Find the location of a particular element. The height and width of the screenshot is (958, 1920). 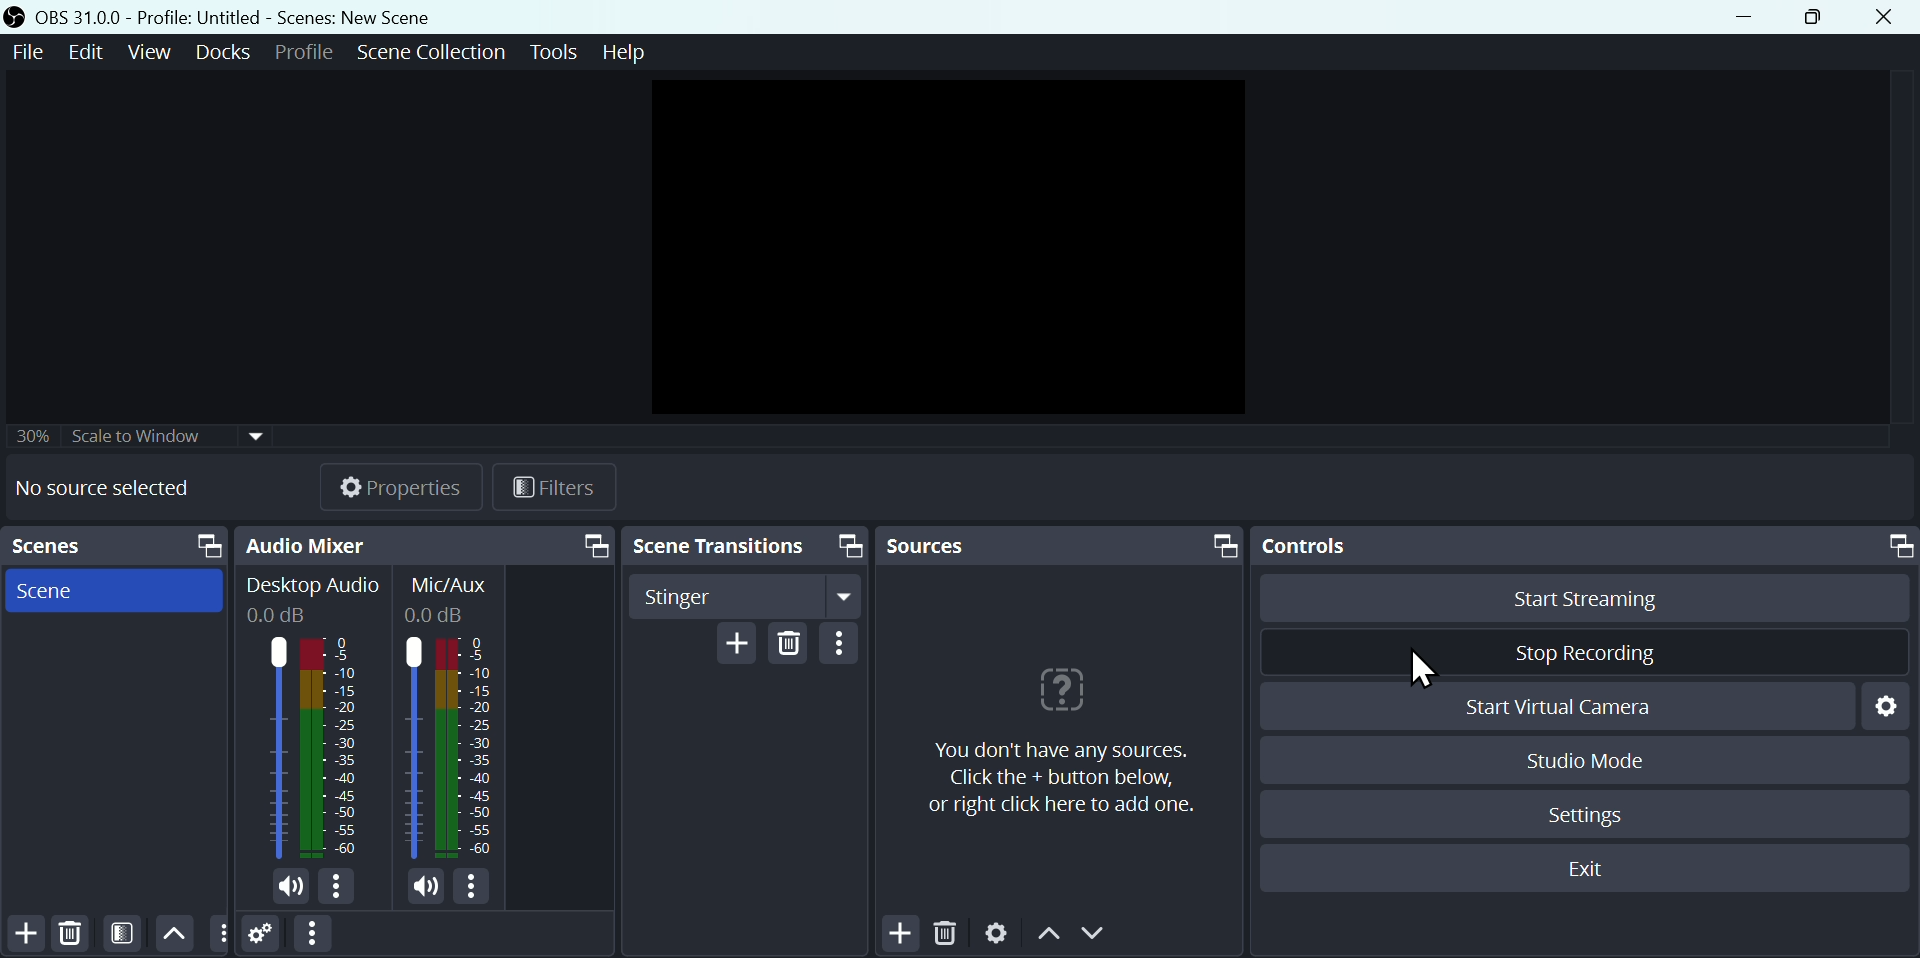

Add is located at coordinates (900, 935).